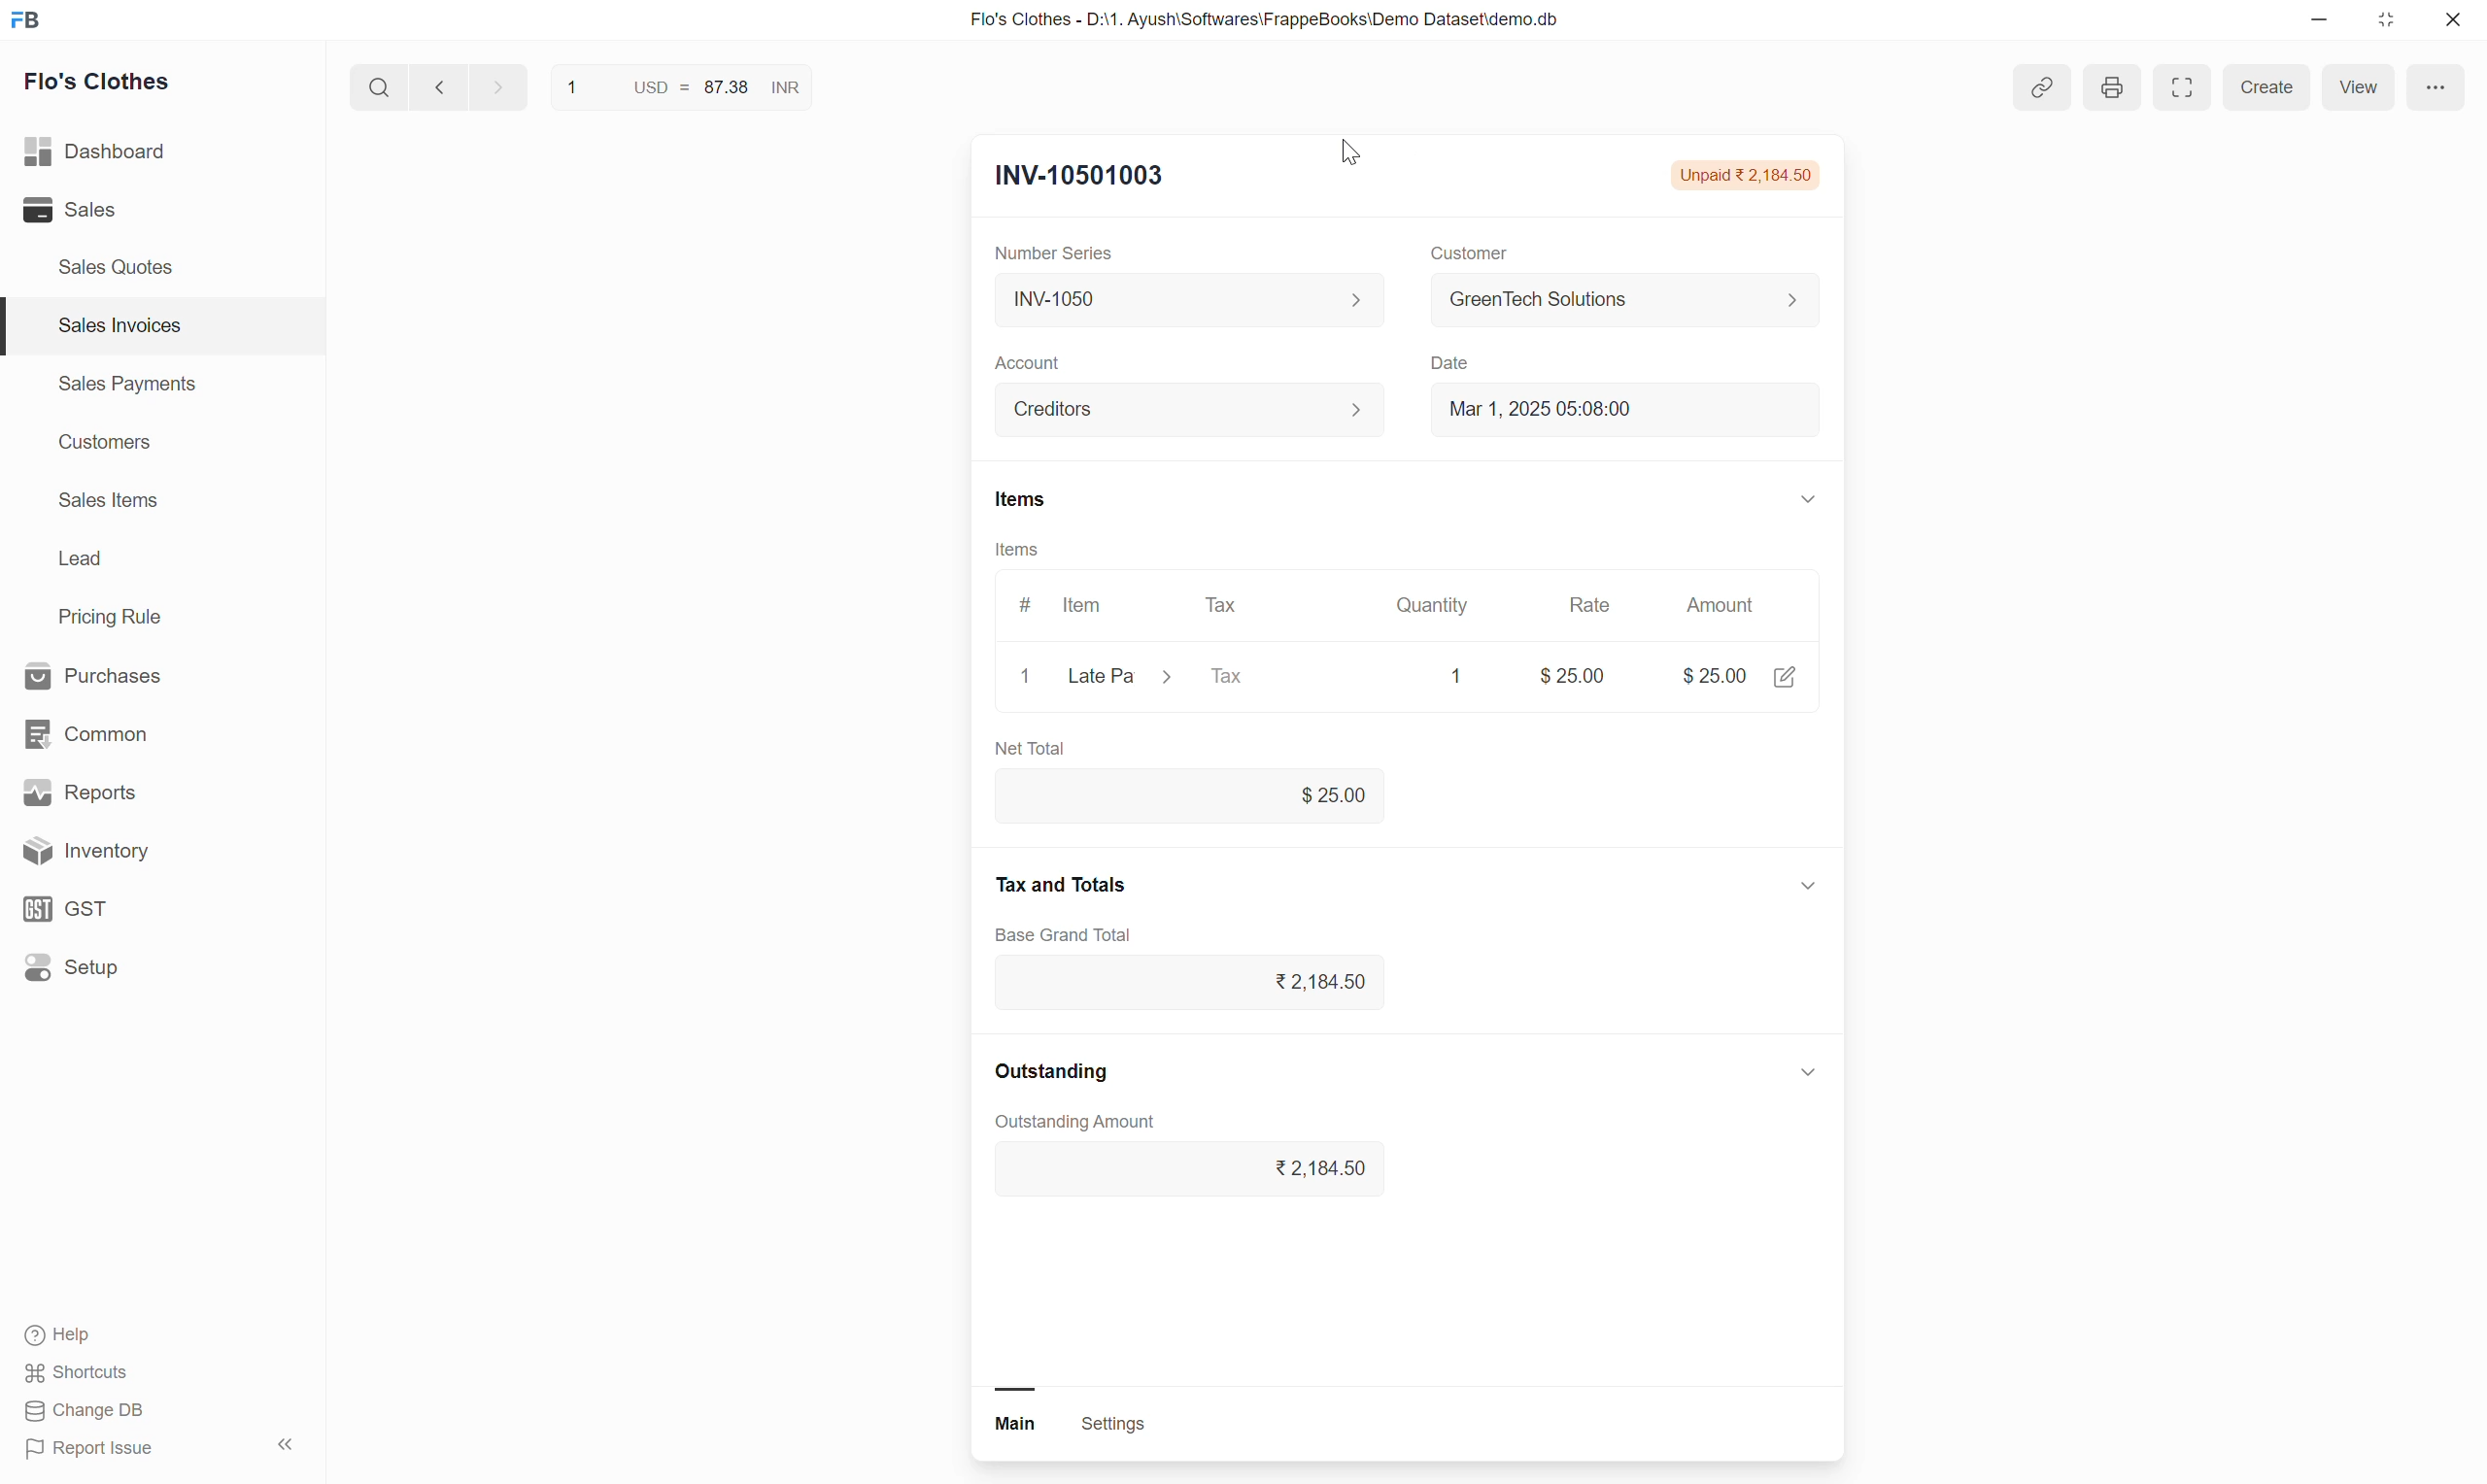 The image size is (2487, 1484). I want to click on net total input box, so click(1193, 797).